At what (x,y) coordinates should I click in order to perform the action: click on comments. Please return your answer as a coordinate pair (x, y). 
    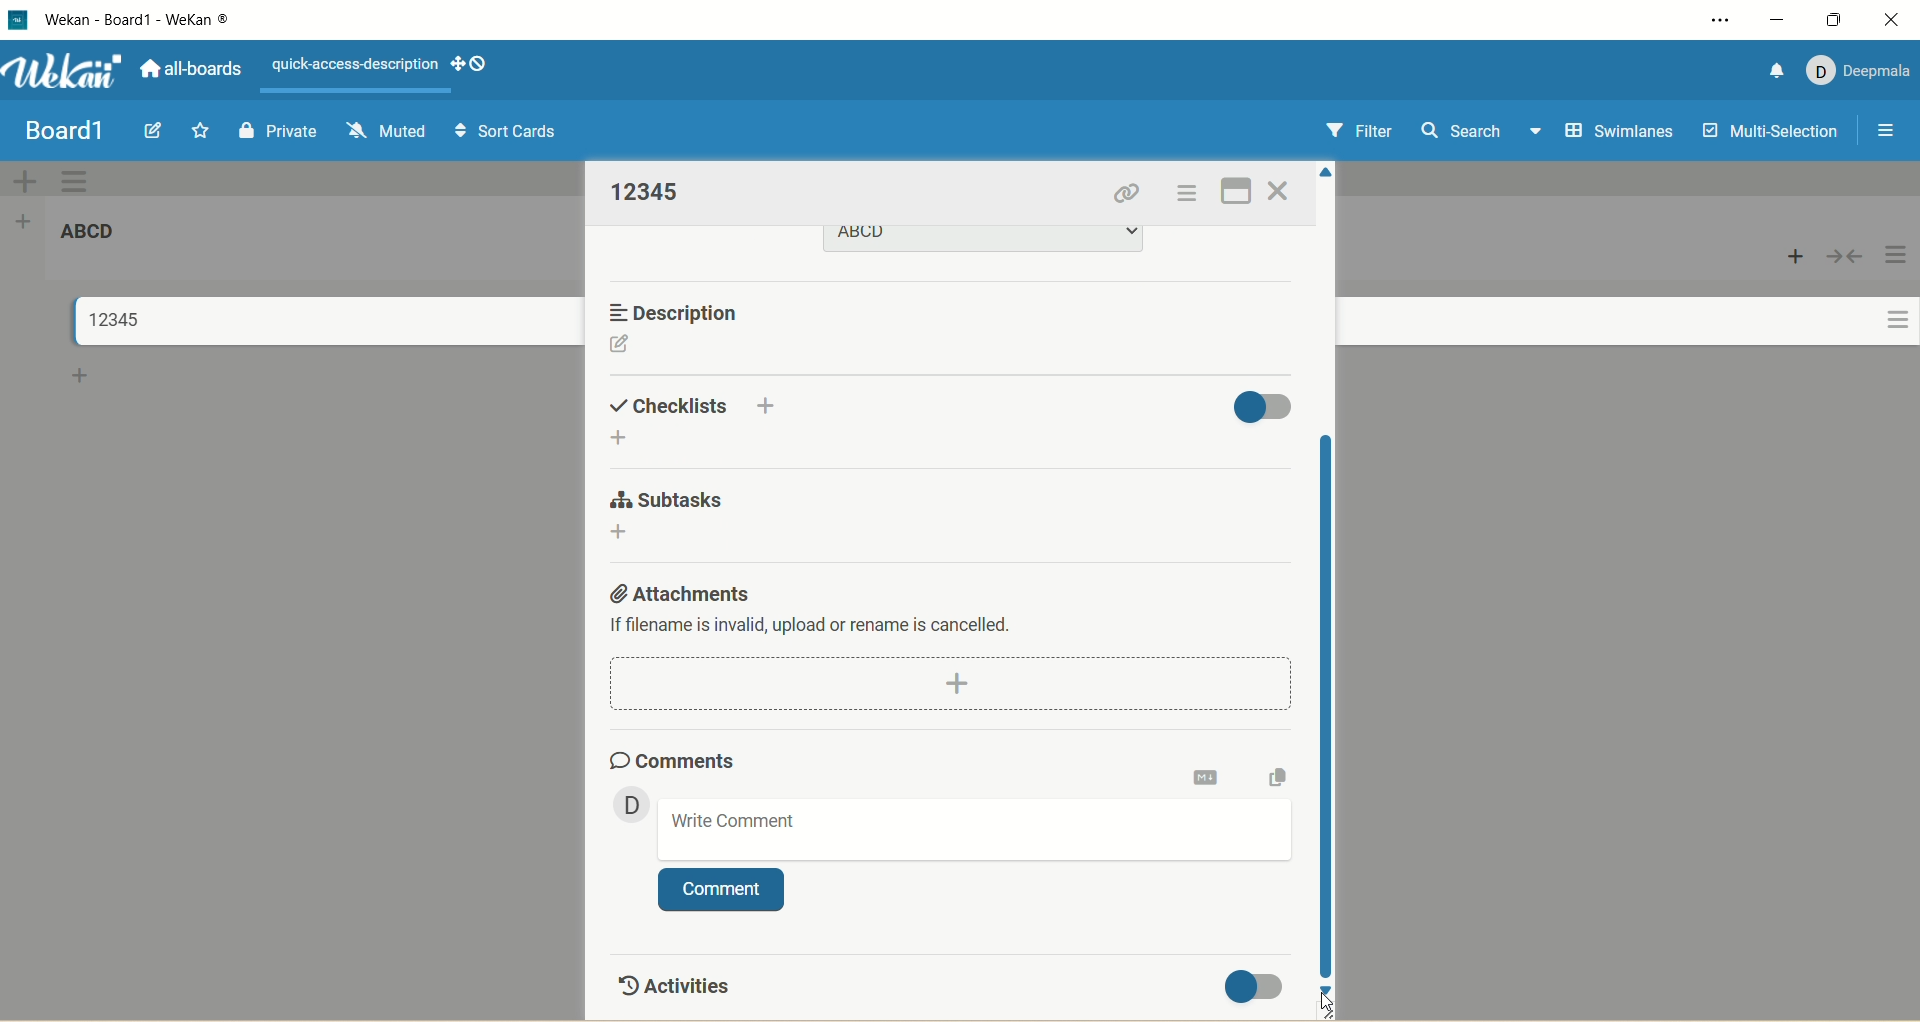
    Looking at the image, I should click on (671, 757).